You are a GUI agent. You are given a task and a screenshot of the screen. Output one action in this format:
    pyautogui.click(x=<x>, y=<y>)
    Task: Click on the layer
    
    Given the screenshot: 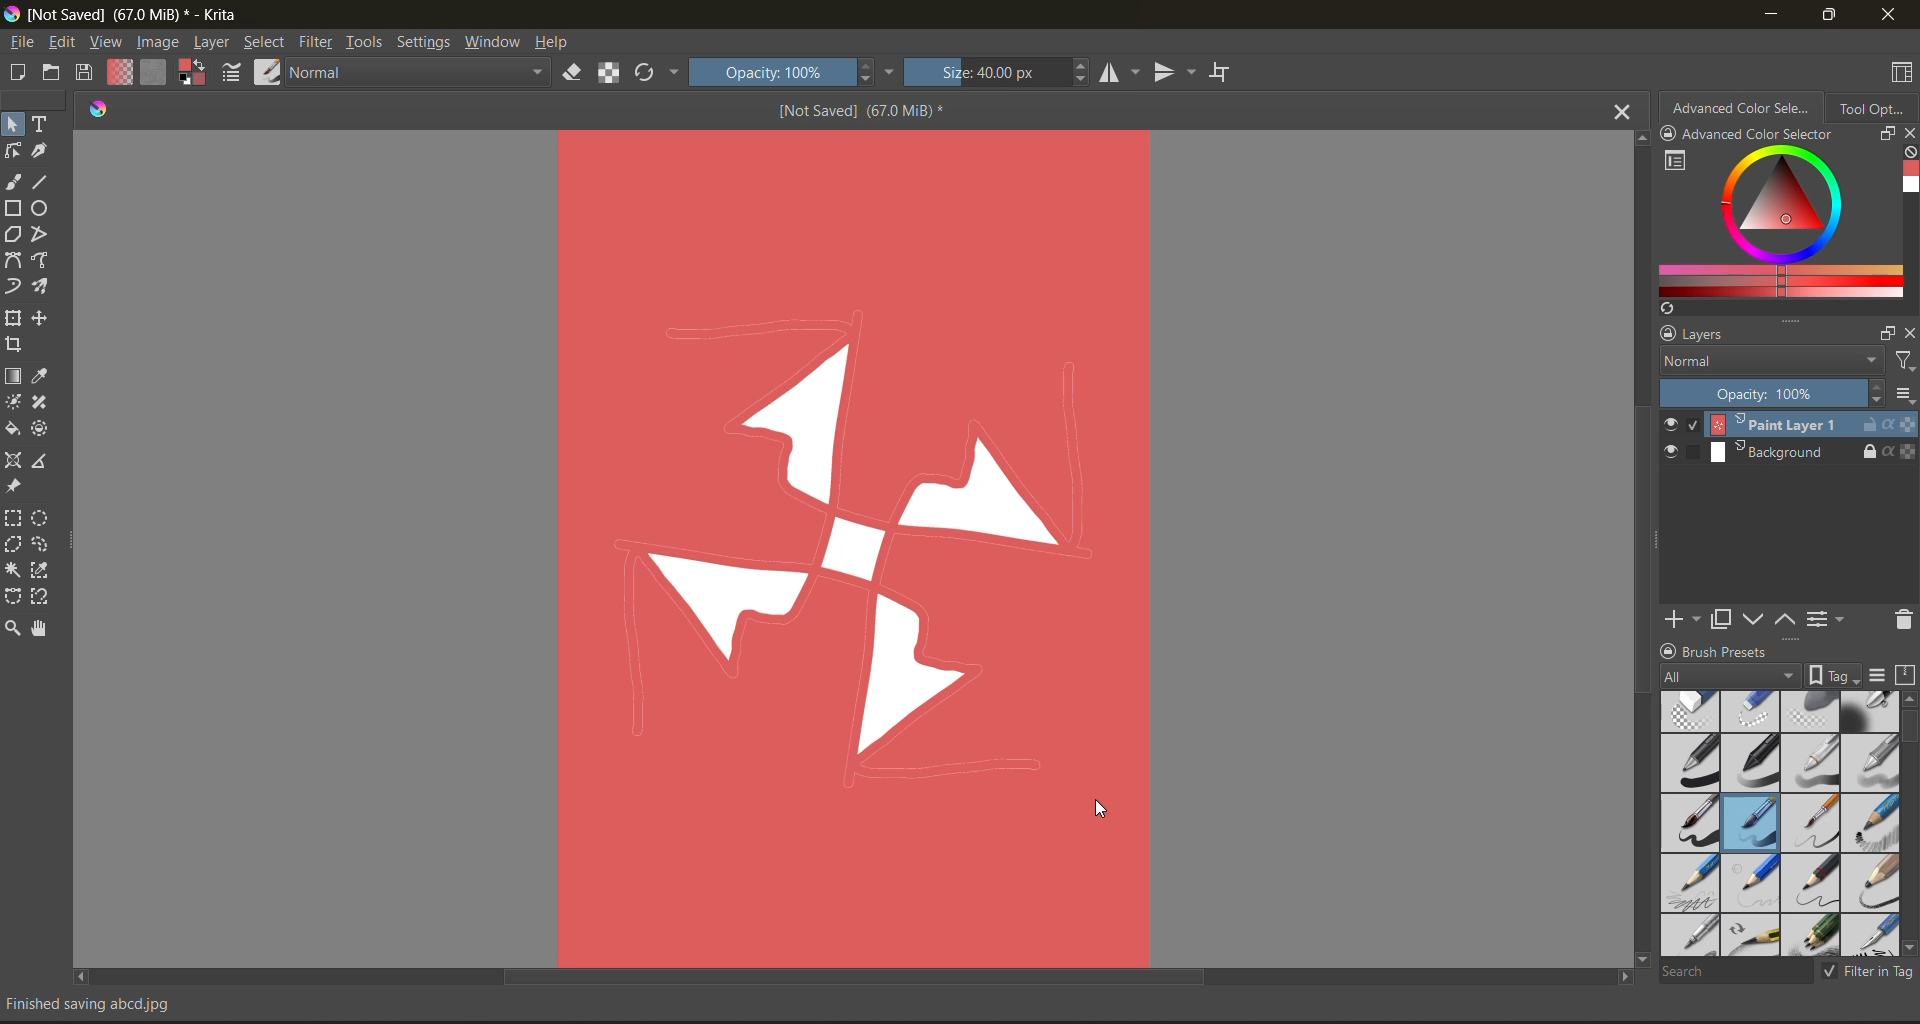 What is the action you would take?
    pyautogui.click(x=1787, y=451)
    